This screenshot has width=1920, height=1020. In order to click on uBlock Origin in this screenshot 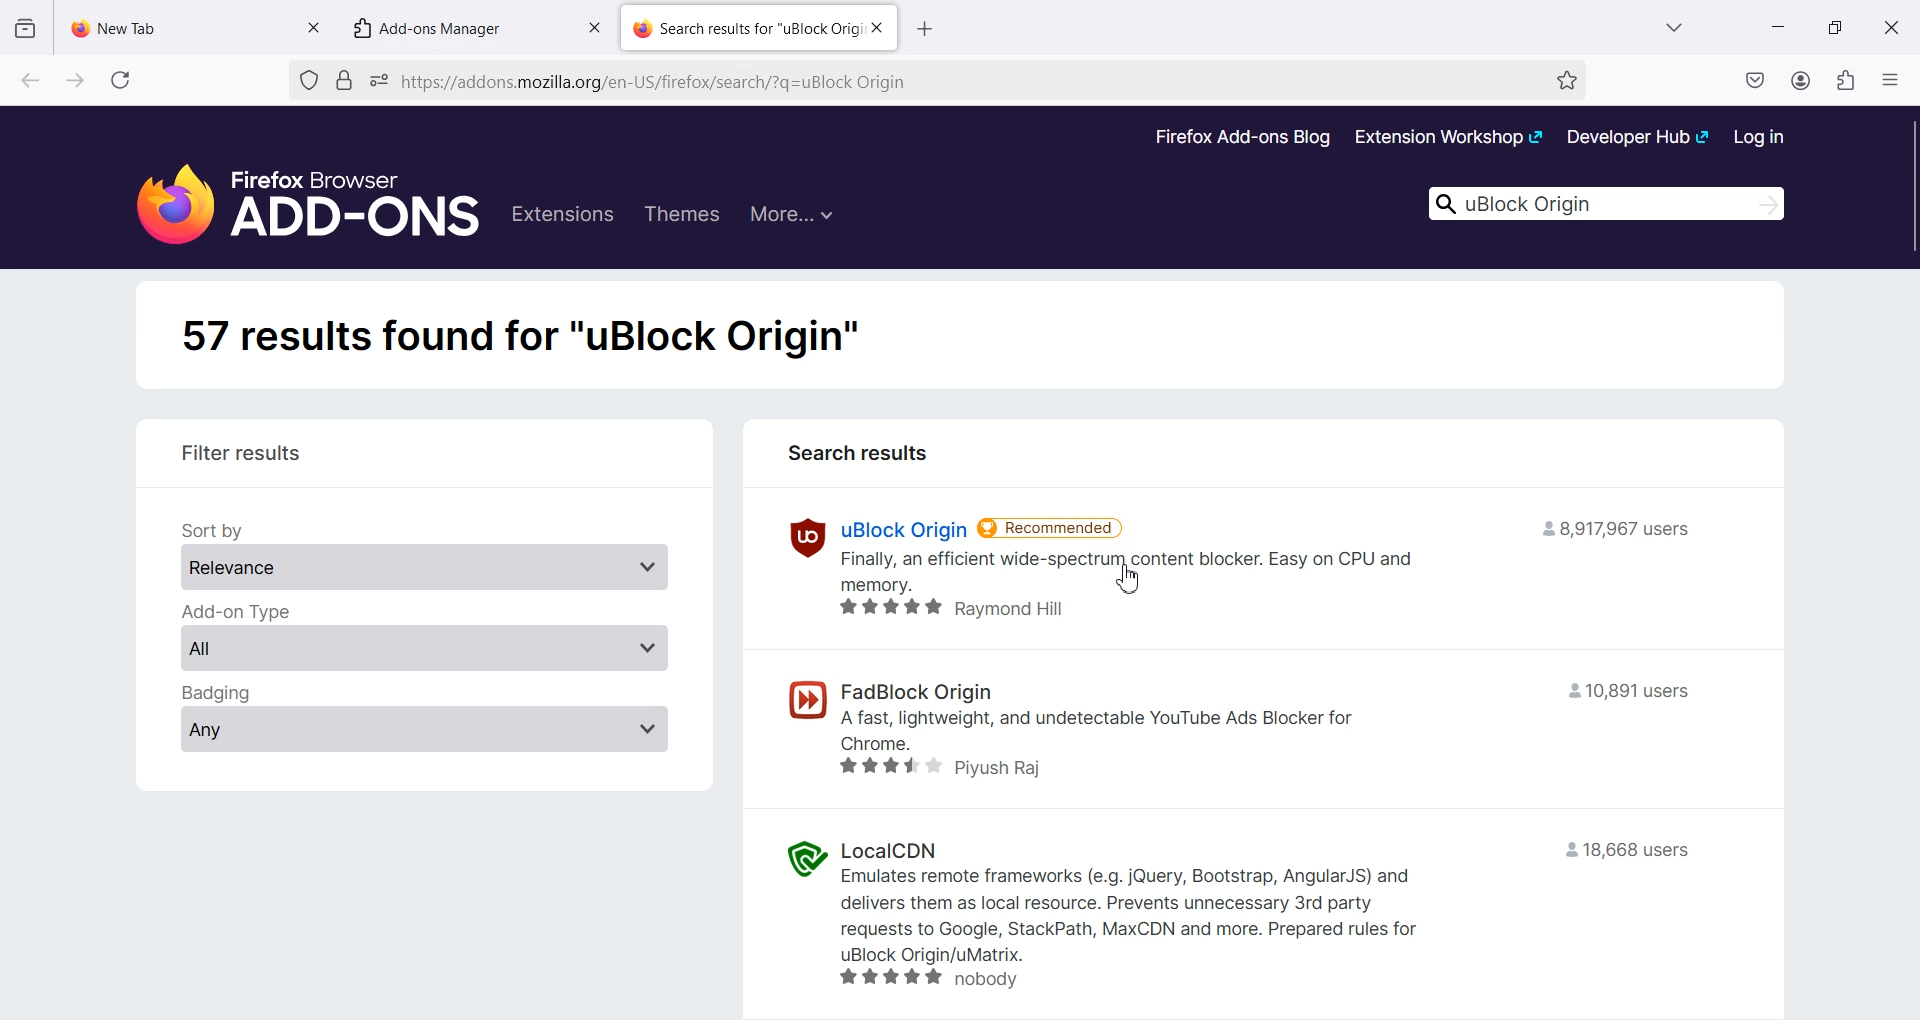, I will do `click(1607, 204)`.